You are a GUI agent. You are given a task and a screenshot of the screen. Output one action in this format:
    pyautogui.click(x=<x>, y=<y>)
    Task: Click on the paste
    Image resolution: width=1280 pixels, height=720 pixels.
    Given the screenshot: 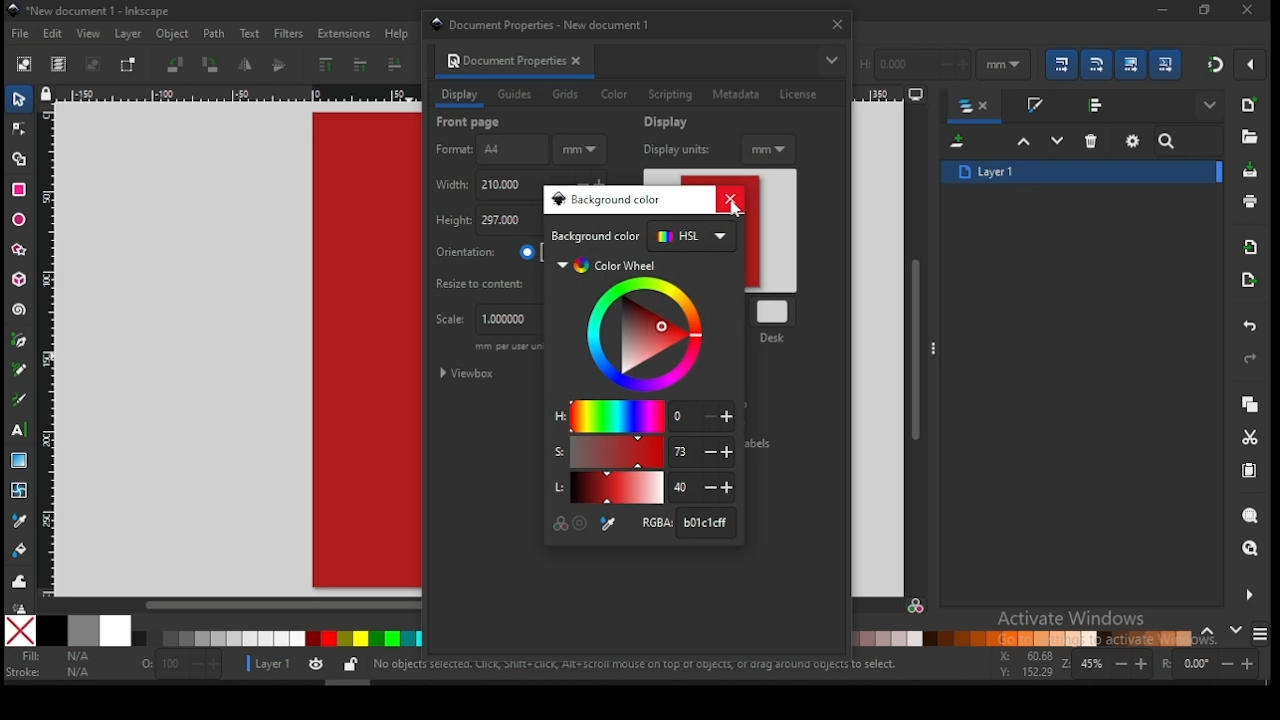 What is the action you would take?
    pyautogui.click(x=1253, y=473)
    